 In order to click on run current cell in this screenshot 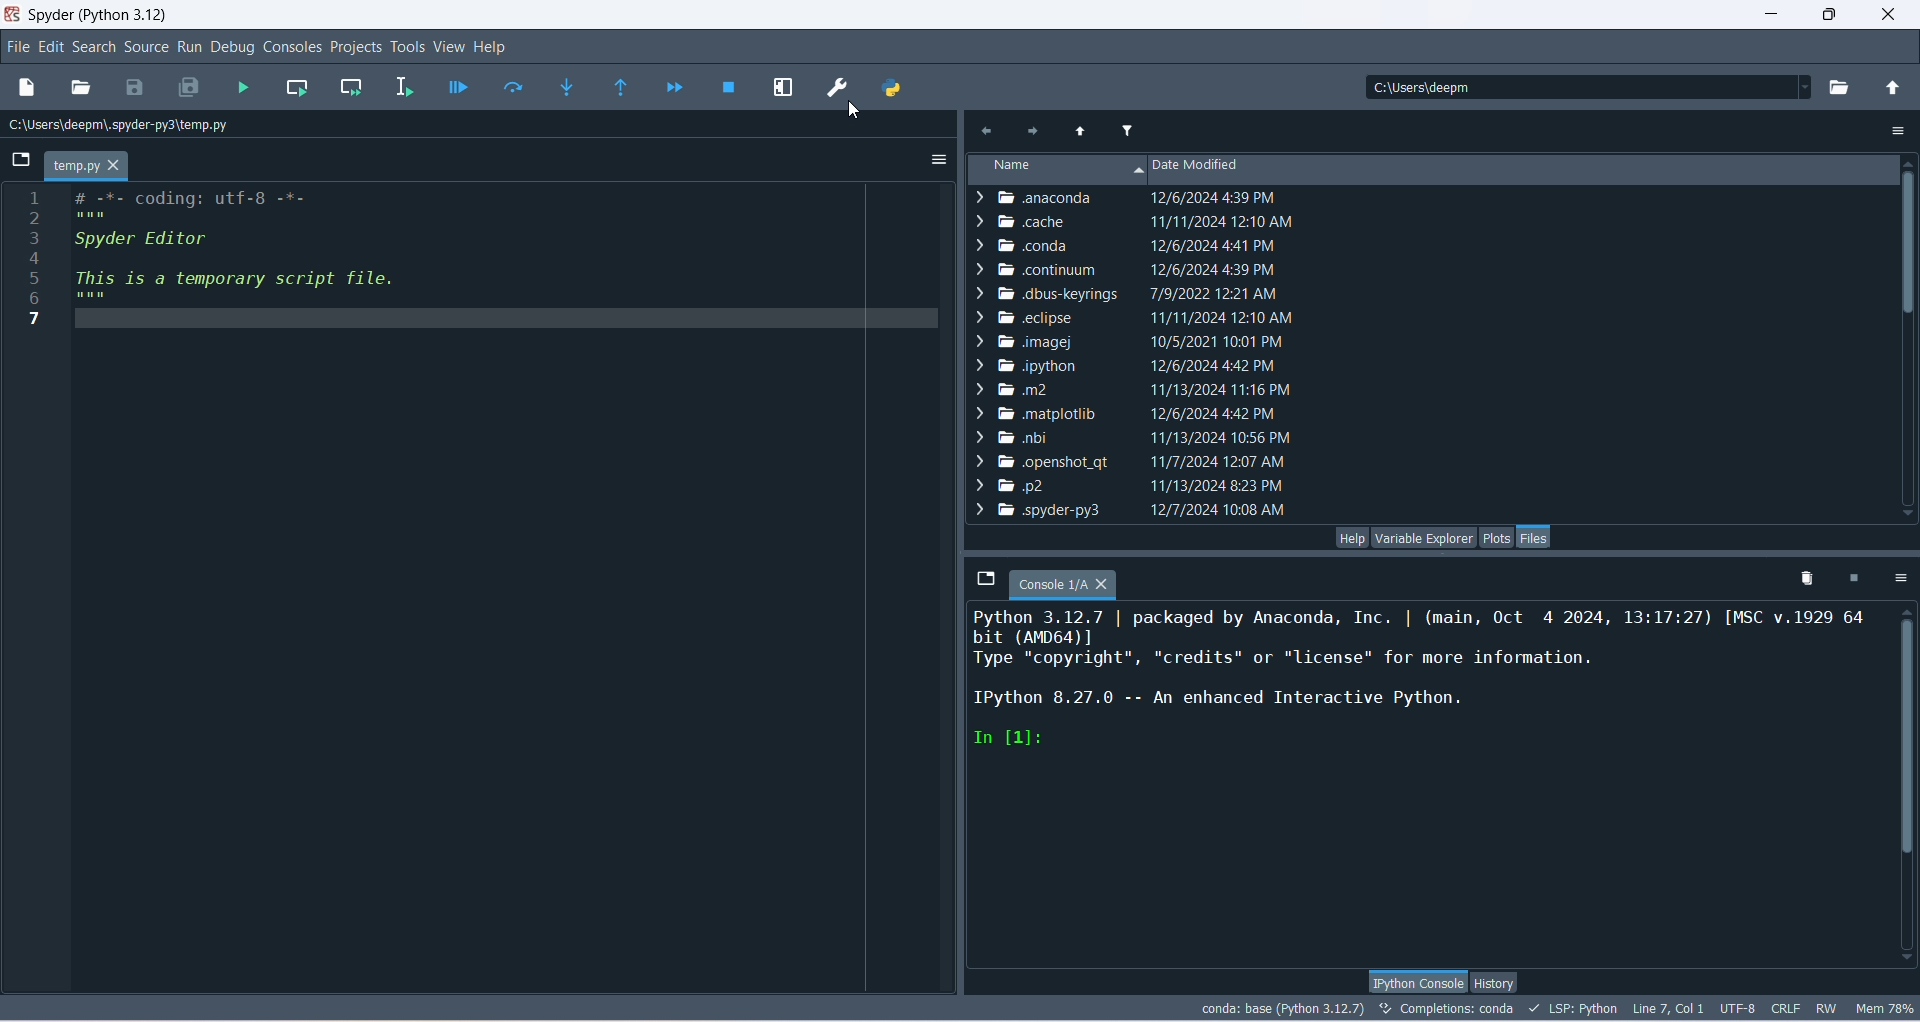, I will do `click(297, 88)`.